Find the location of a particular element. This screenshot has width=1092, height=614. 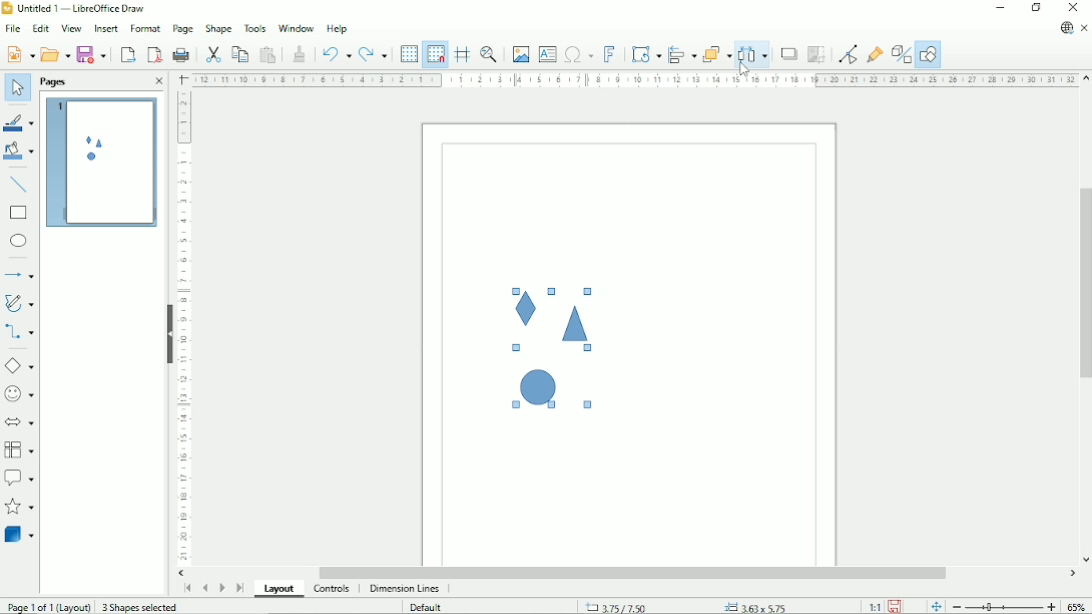

Save is located at coordinates (896, 606).